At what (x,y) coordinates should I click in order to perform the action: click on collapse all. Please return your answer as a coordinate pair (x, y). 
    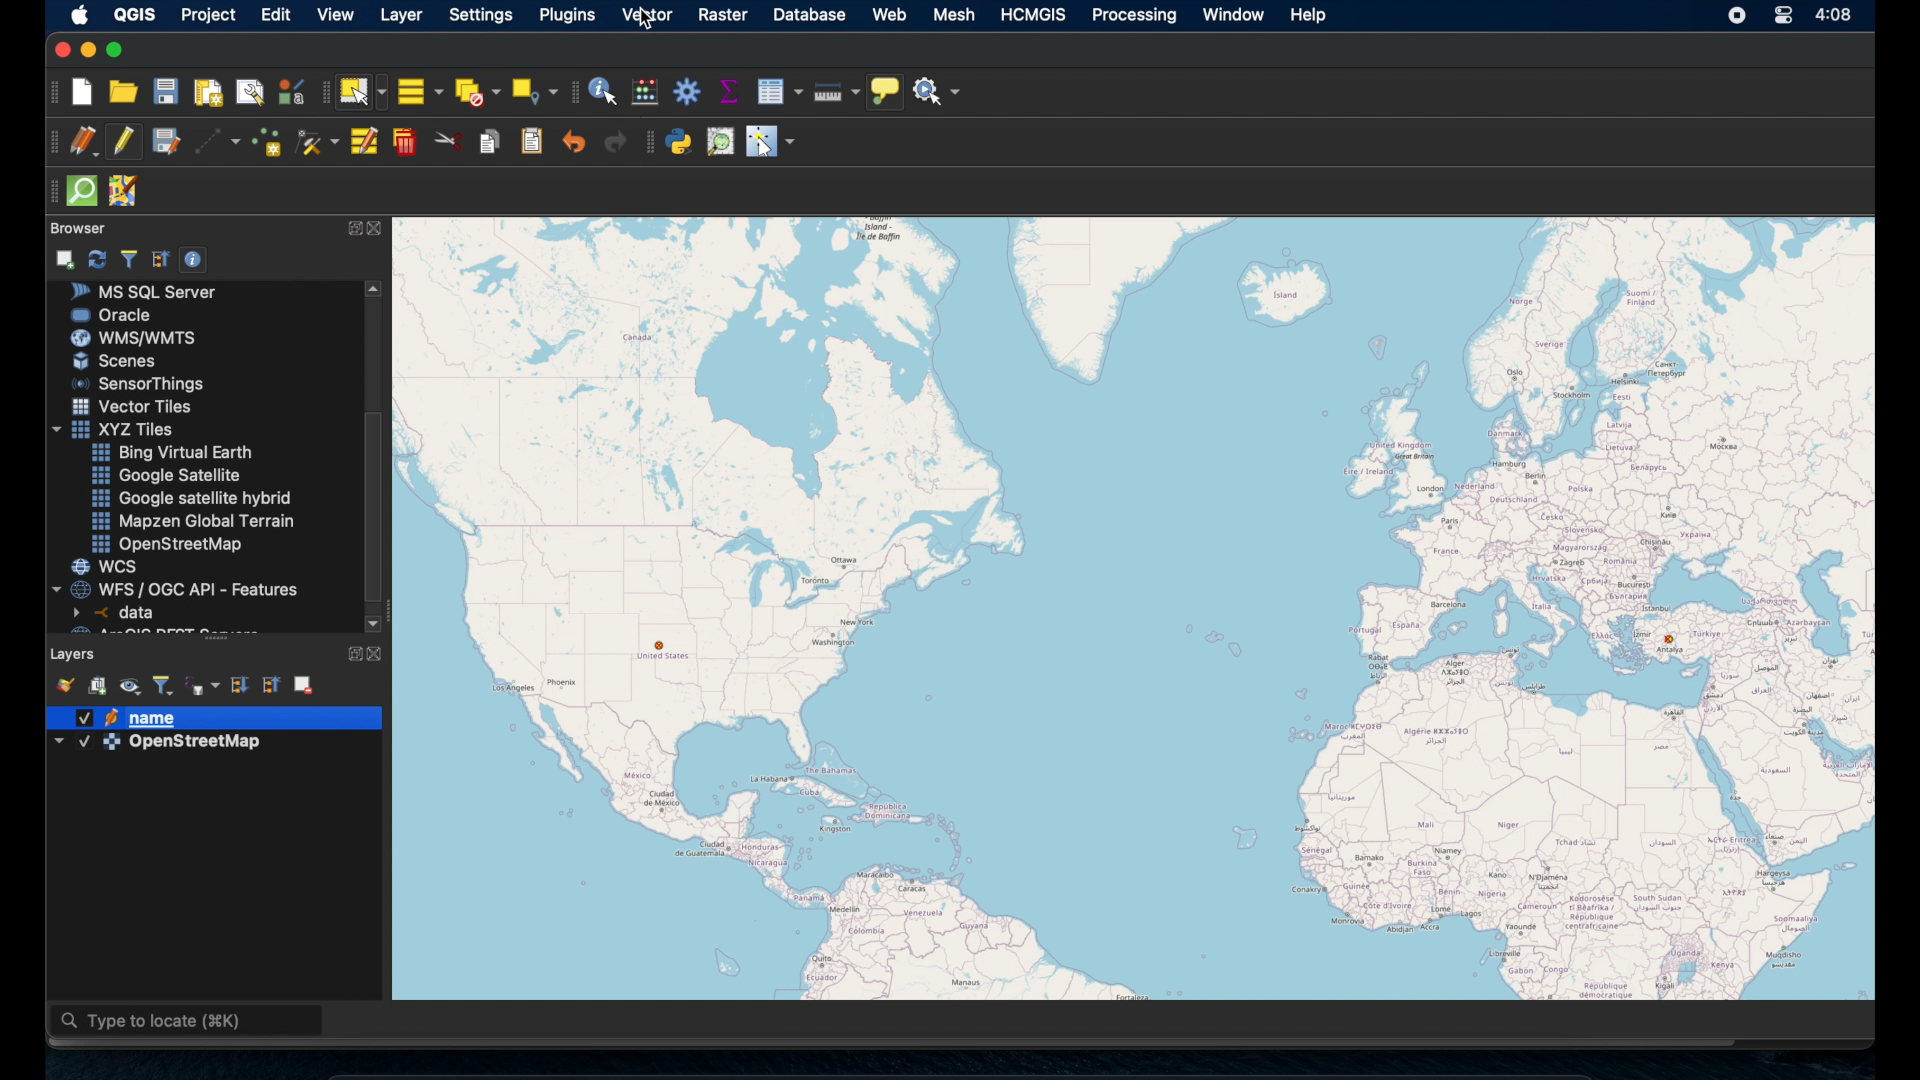
    Looking at the image, I should click on (159, 257).